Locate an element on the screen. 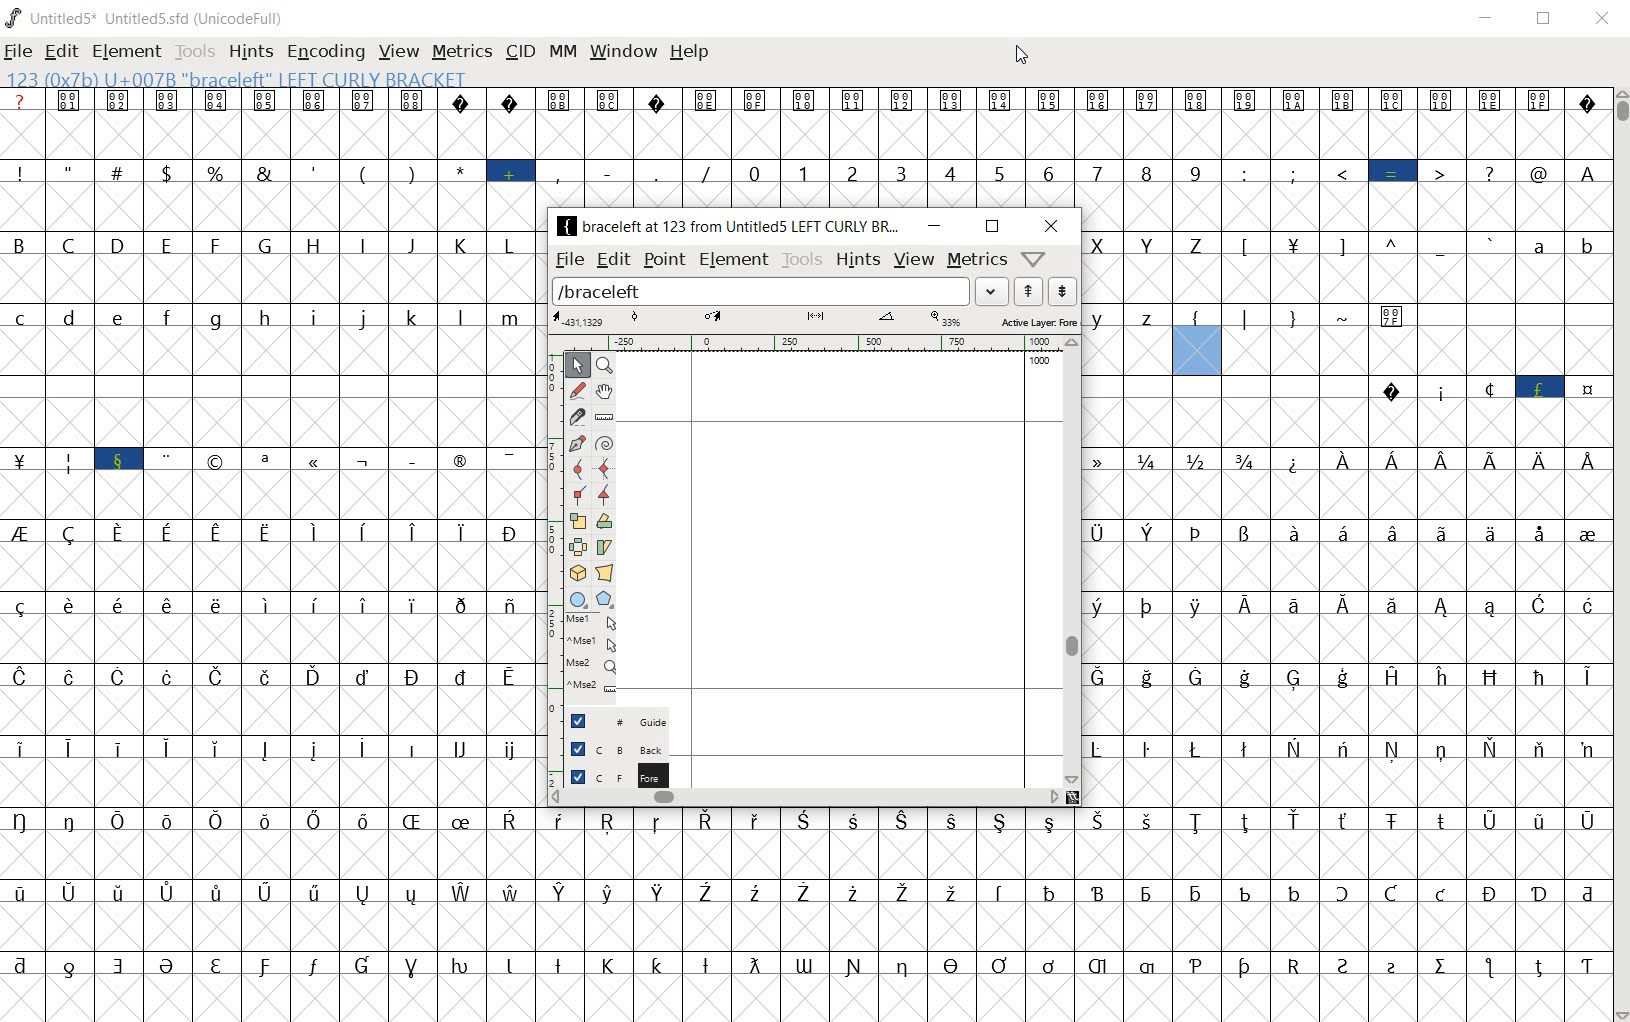  file is located at coordinates (571, 259).